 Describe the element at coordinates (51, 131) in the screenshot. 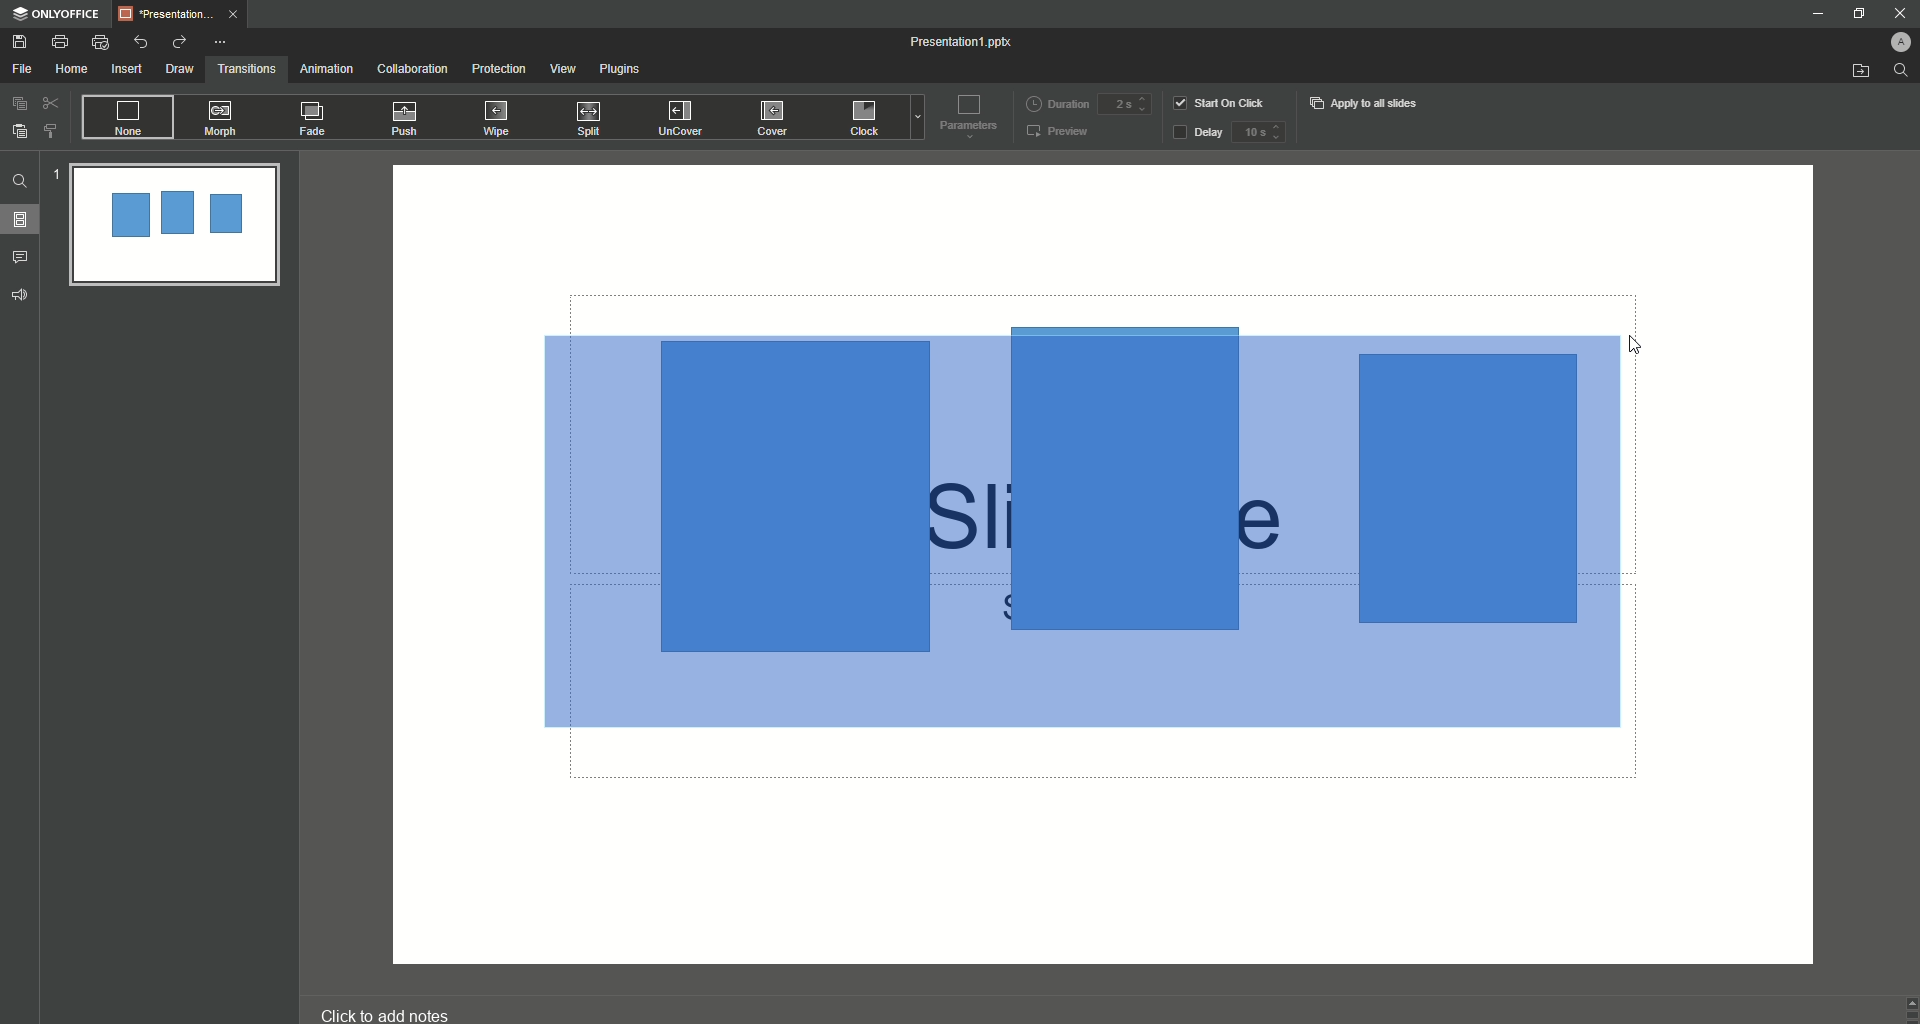

I see `Choose Style` at that location.